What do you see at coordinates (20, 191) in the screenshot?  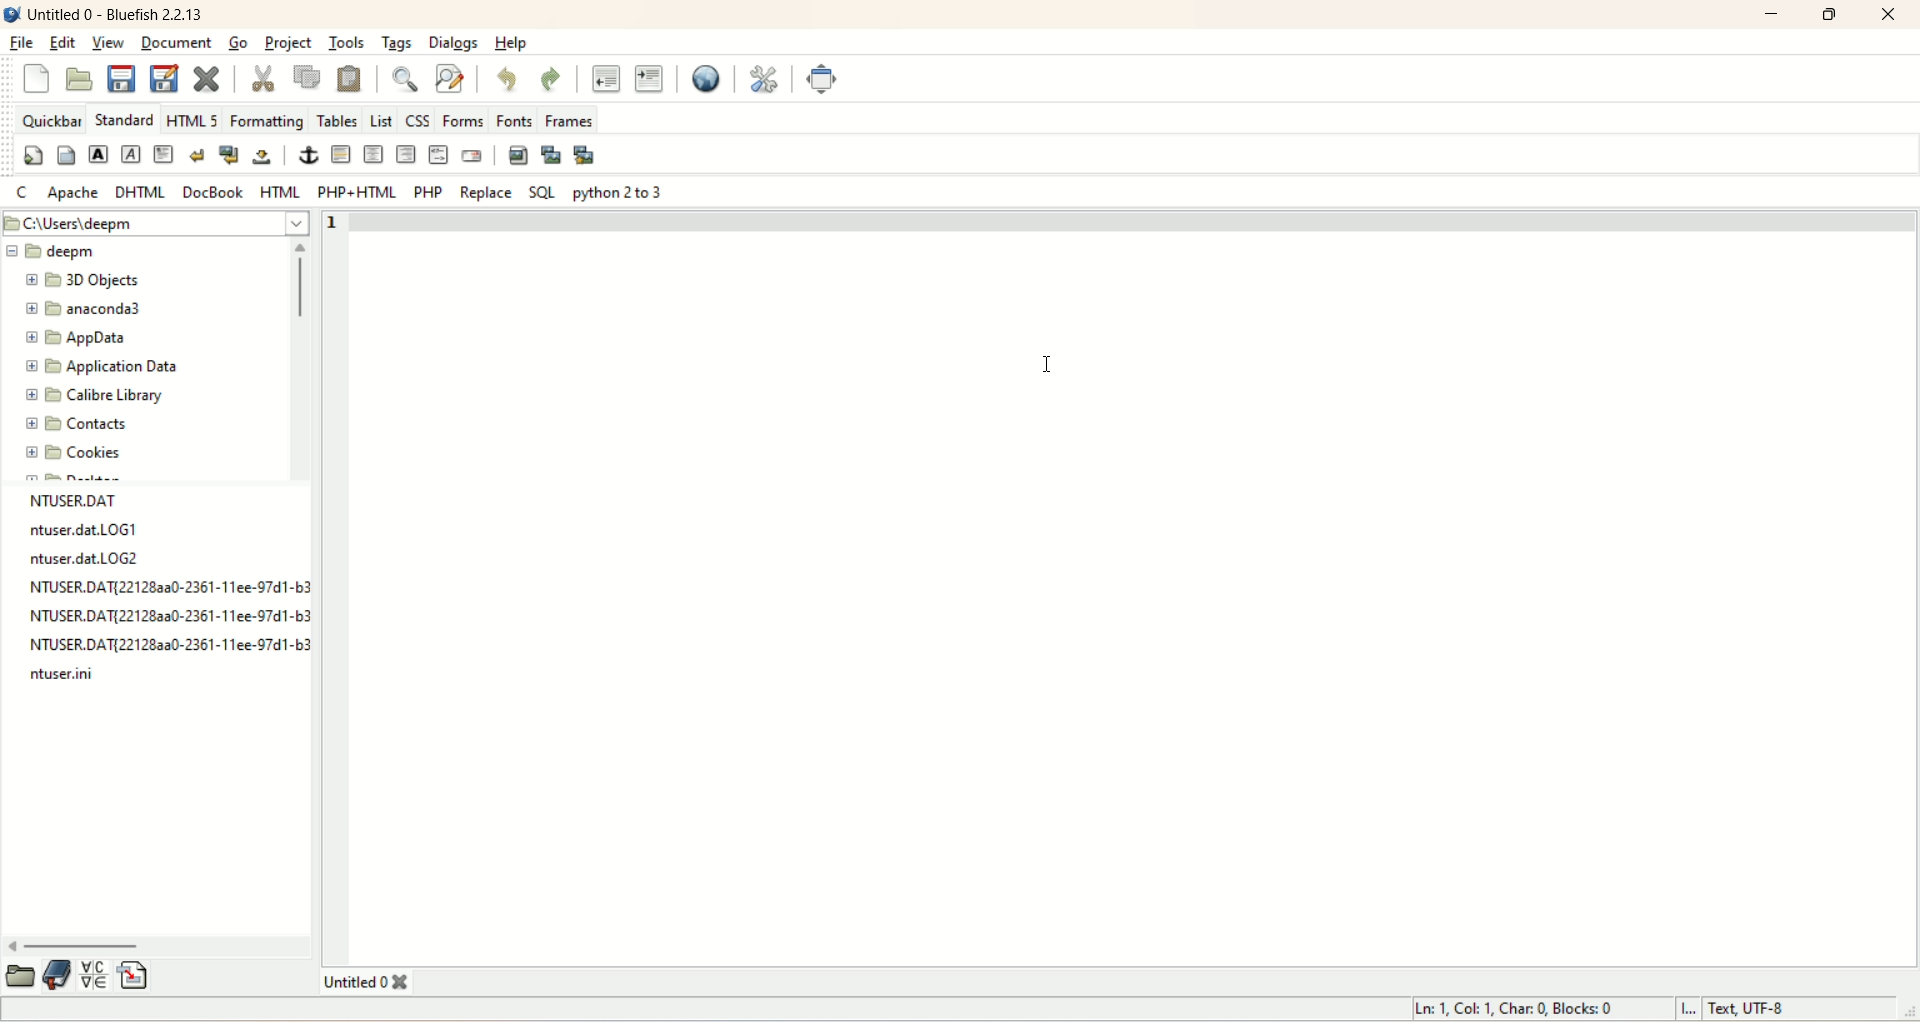 I see `C` at bounding box center [20, 191].